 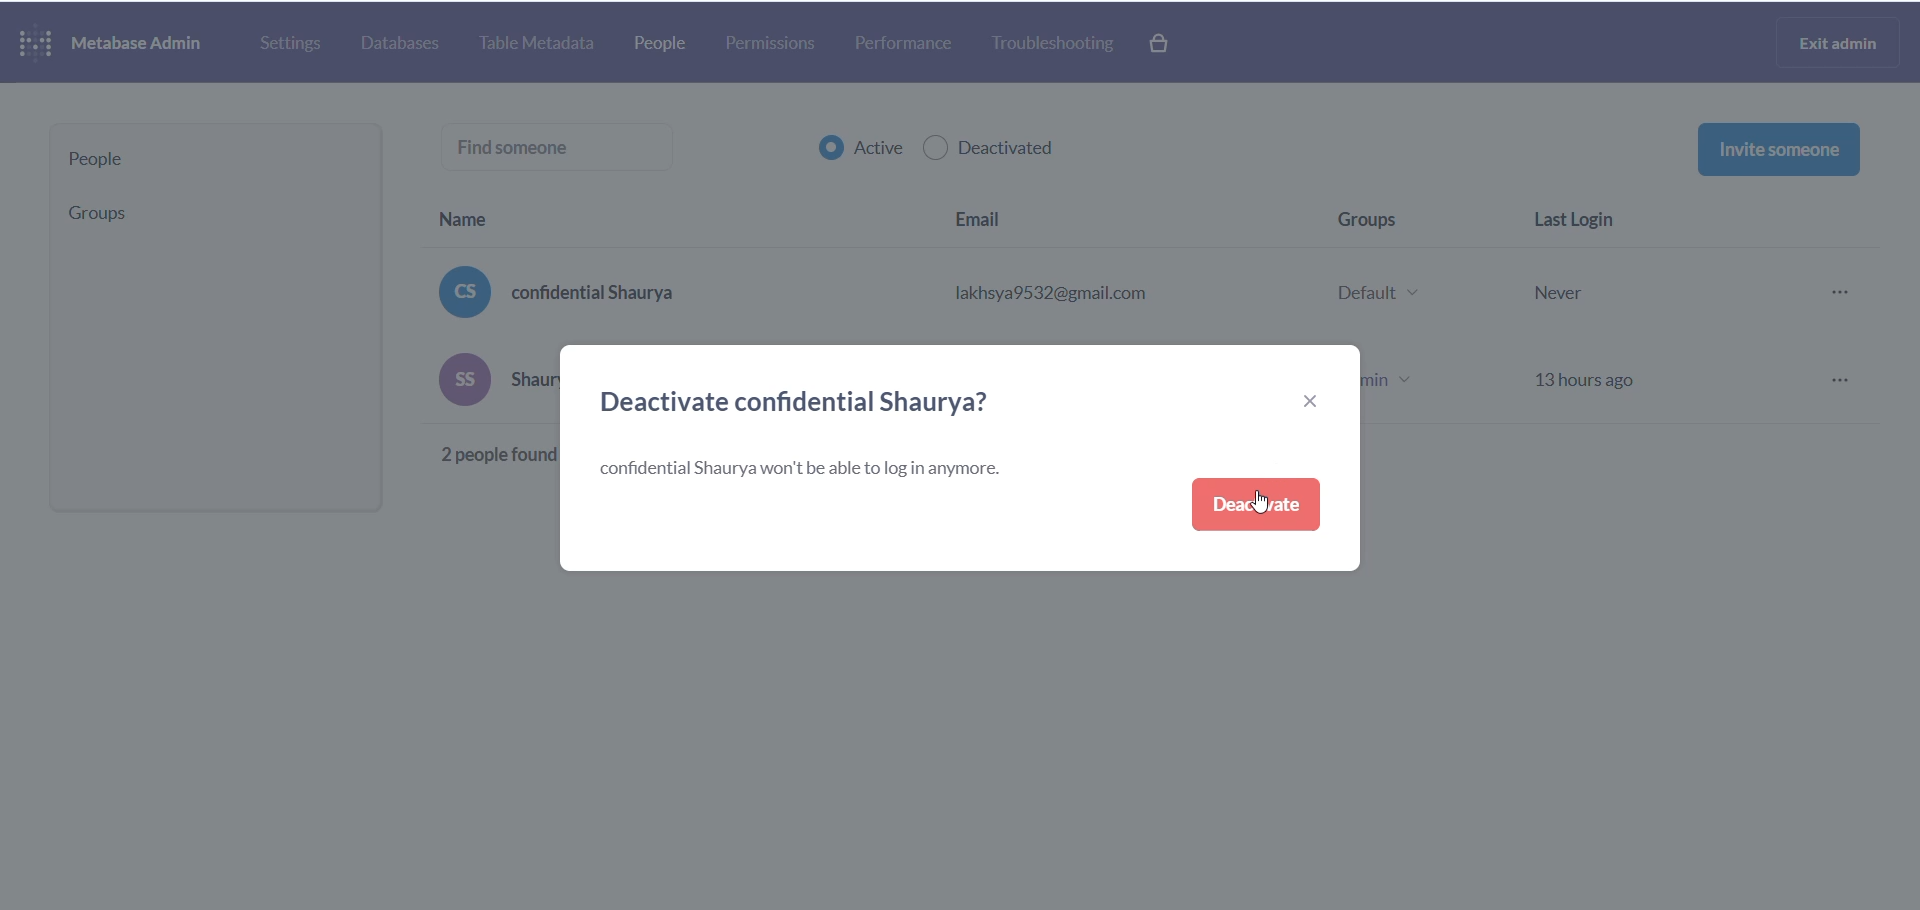 What do you see at coordinates (184, 165) in the screenshot?
I see `people` at bounding box center [184, 165].